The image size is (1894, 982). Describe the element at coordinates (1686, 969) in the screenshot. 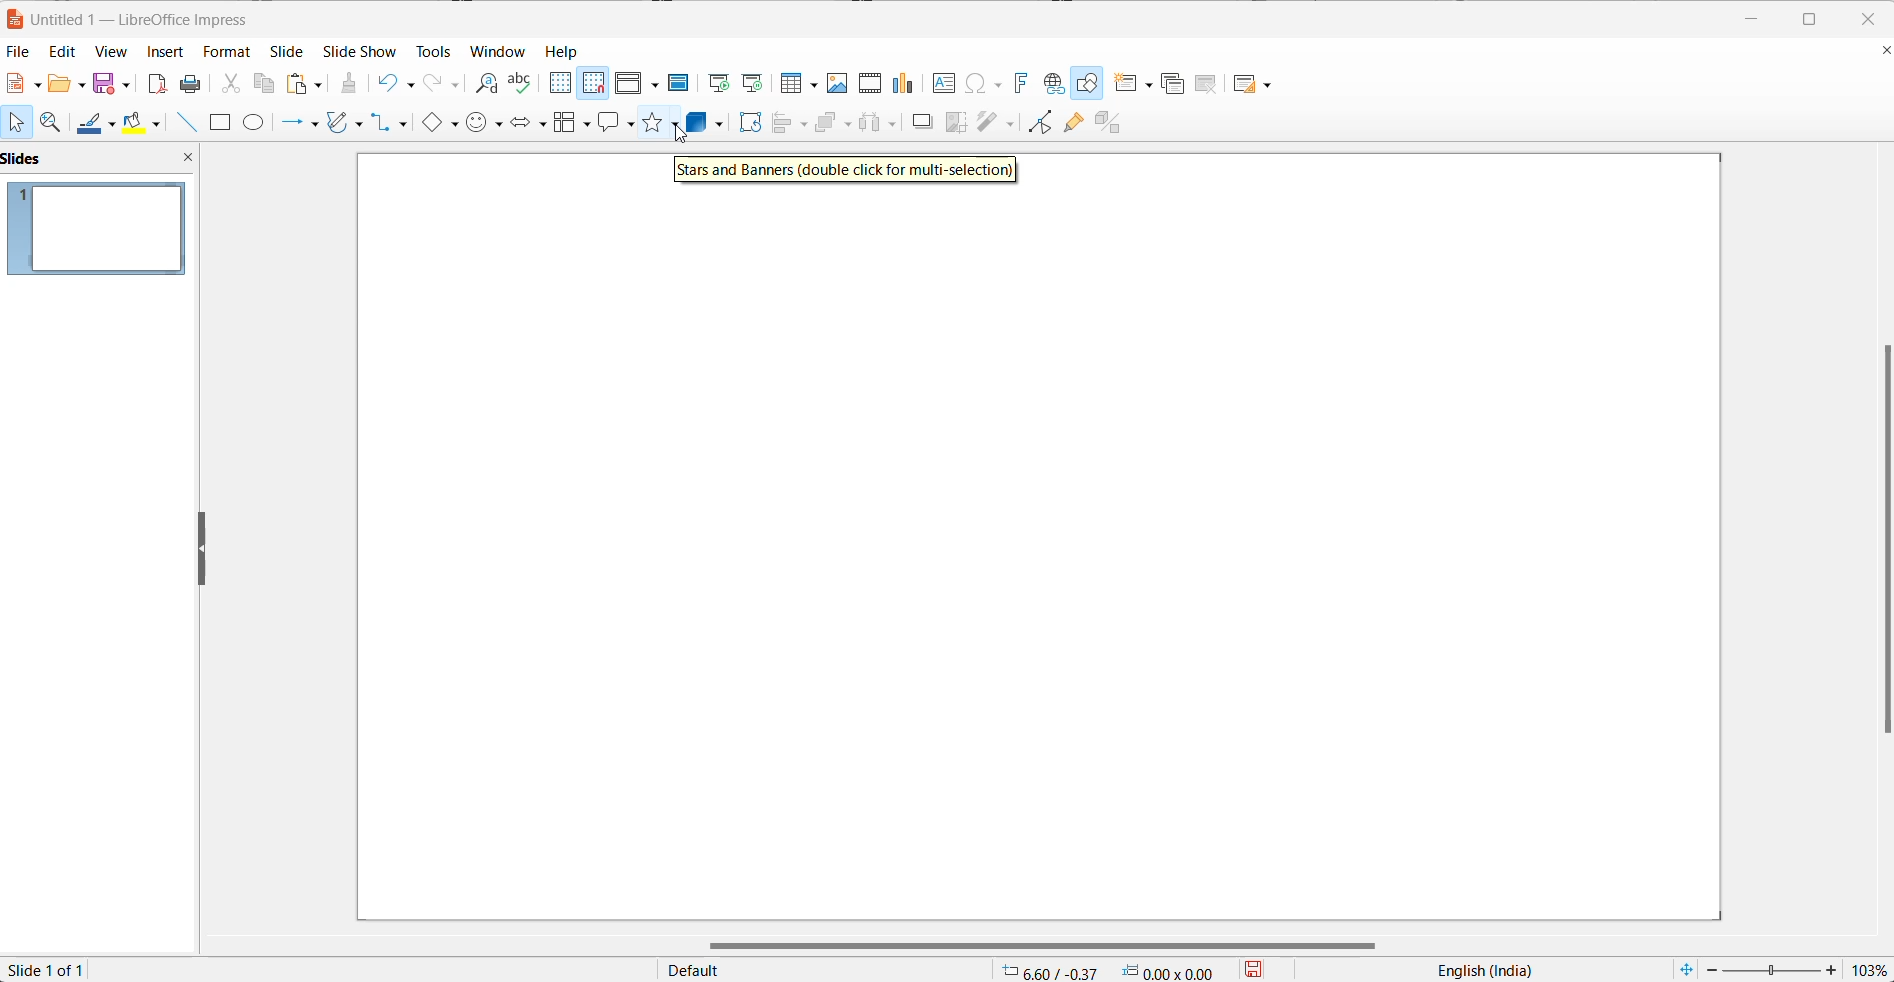

I see `fit slide to current window` at that location.